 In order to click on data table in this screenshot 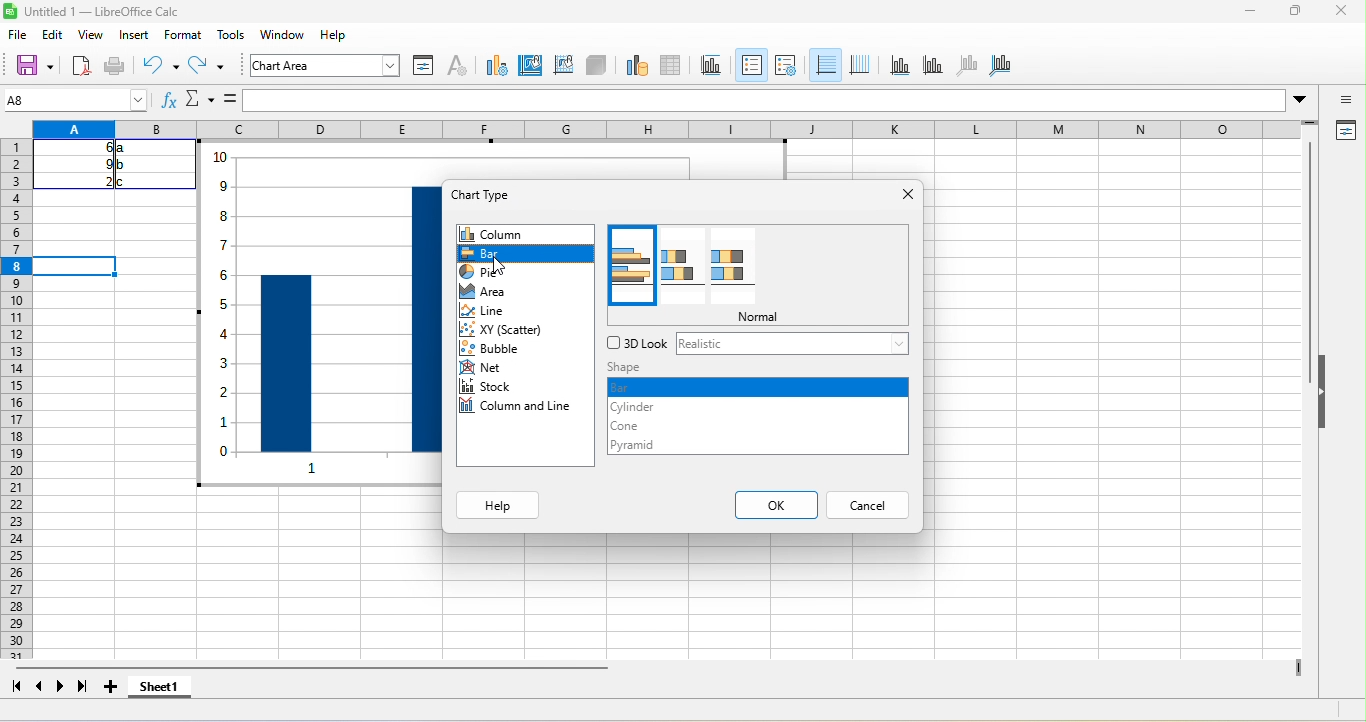, I will do `click(672, 67)`.